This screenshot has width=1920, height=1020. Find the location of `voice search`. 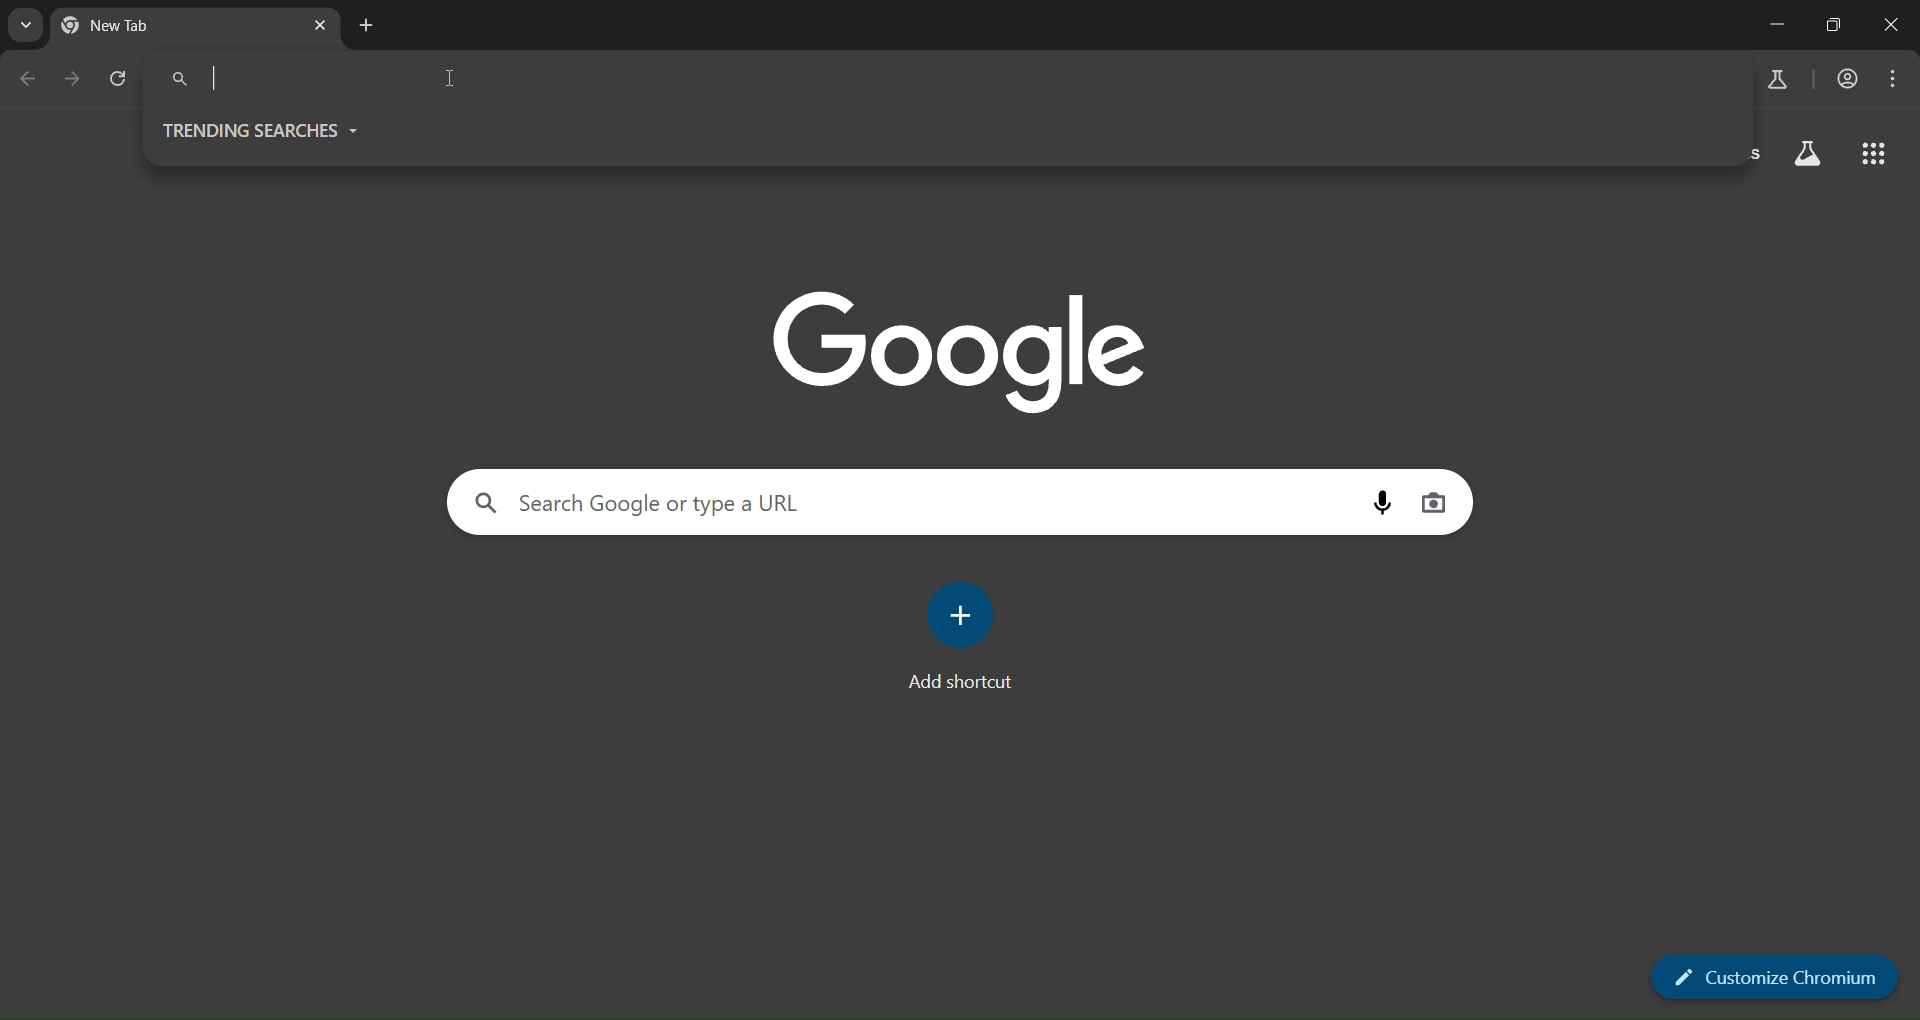

voice search is located at coordinates (1380, 504).